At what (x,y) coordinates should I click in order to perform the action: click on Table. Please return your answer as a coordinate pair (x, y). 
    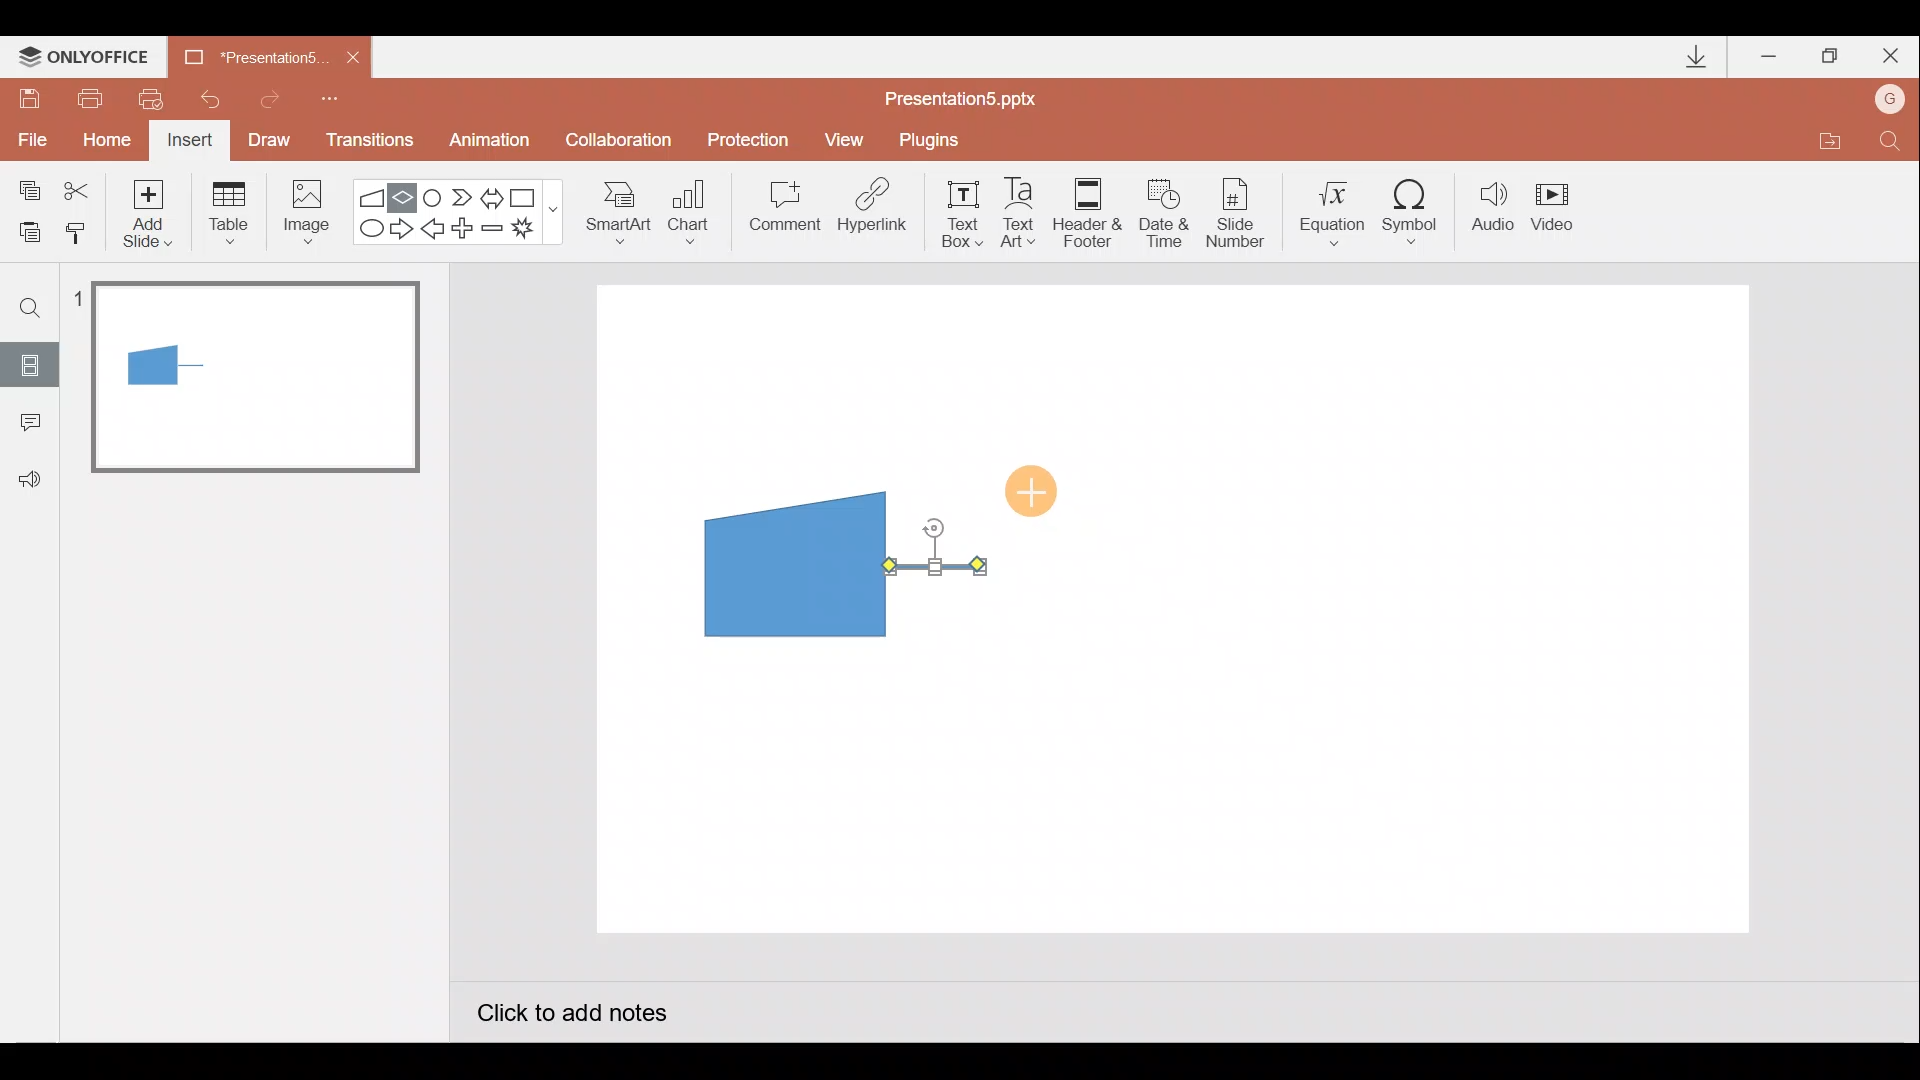
    Looking at the image, I should click on (227, 211).